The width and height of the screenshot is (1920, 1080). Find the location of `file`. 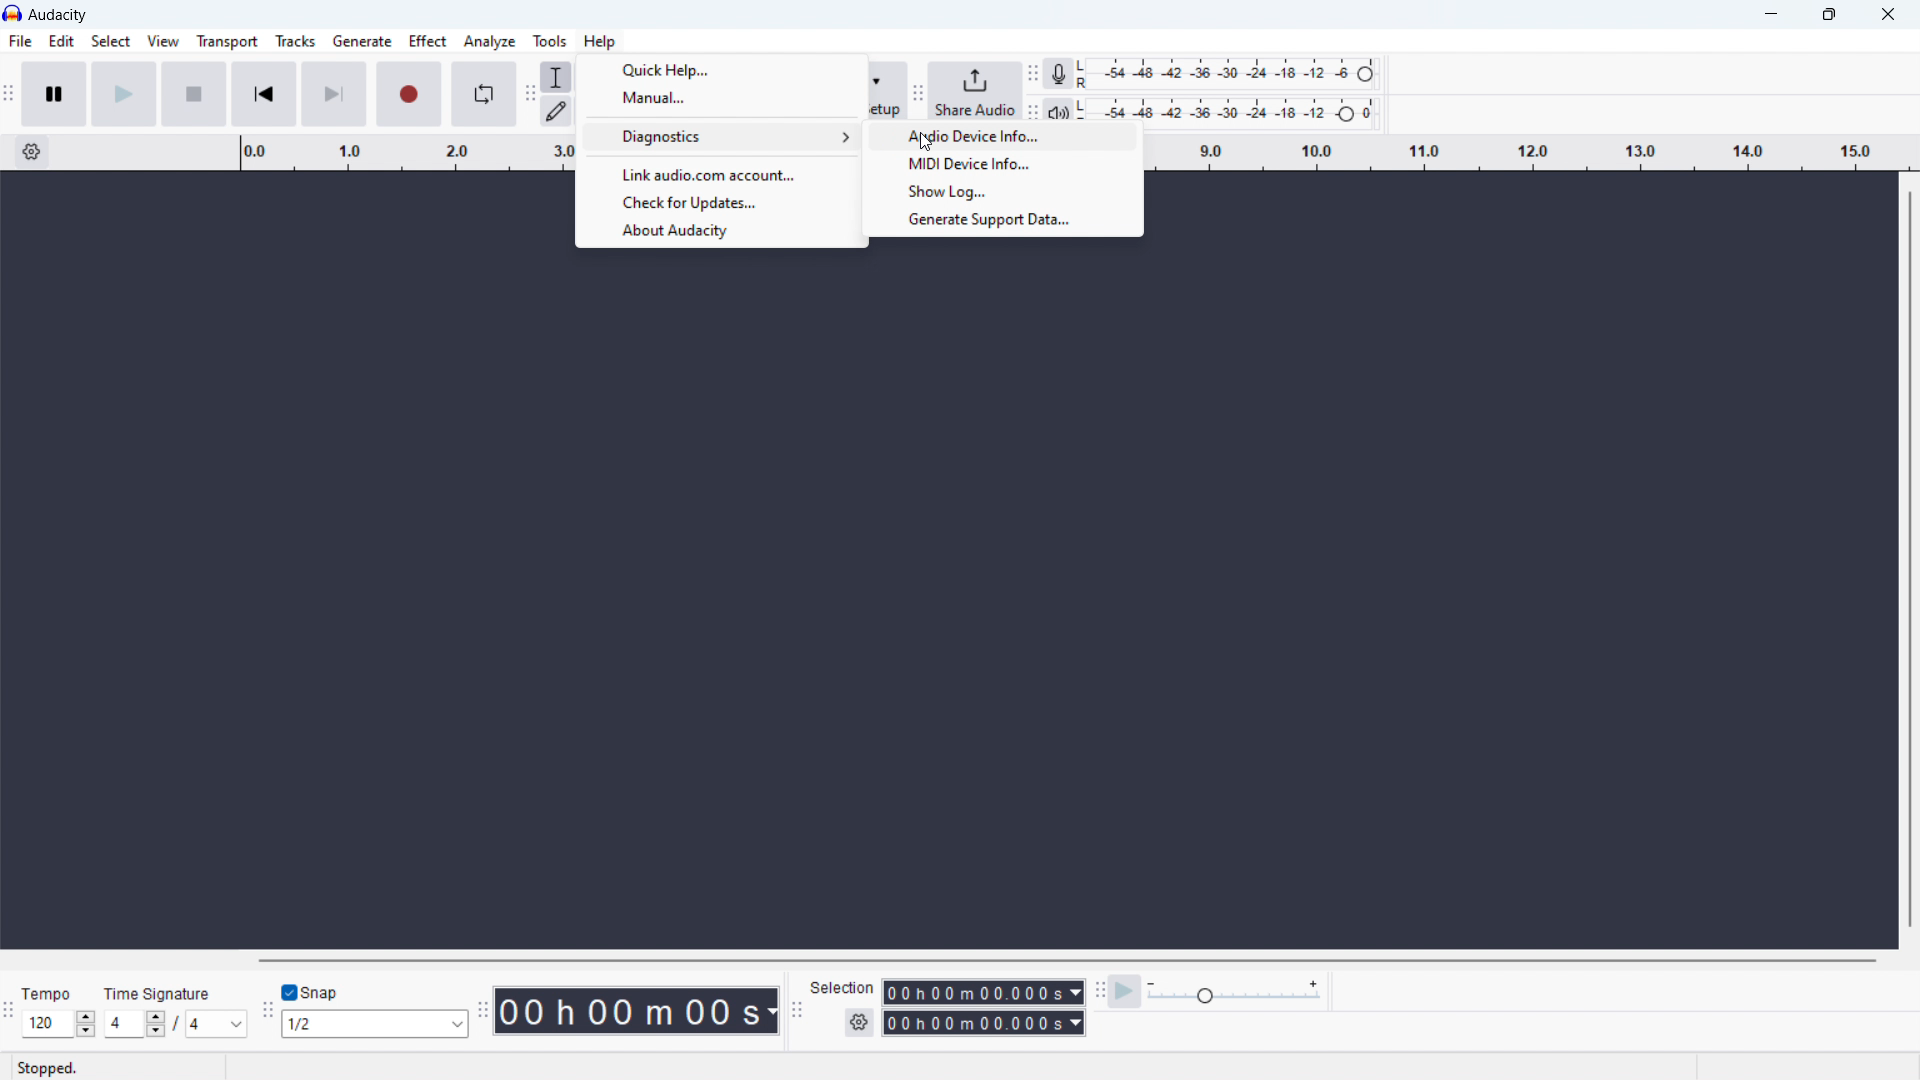

file is located at coordinates (19, 41).